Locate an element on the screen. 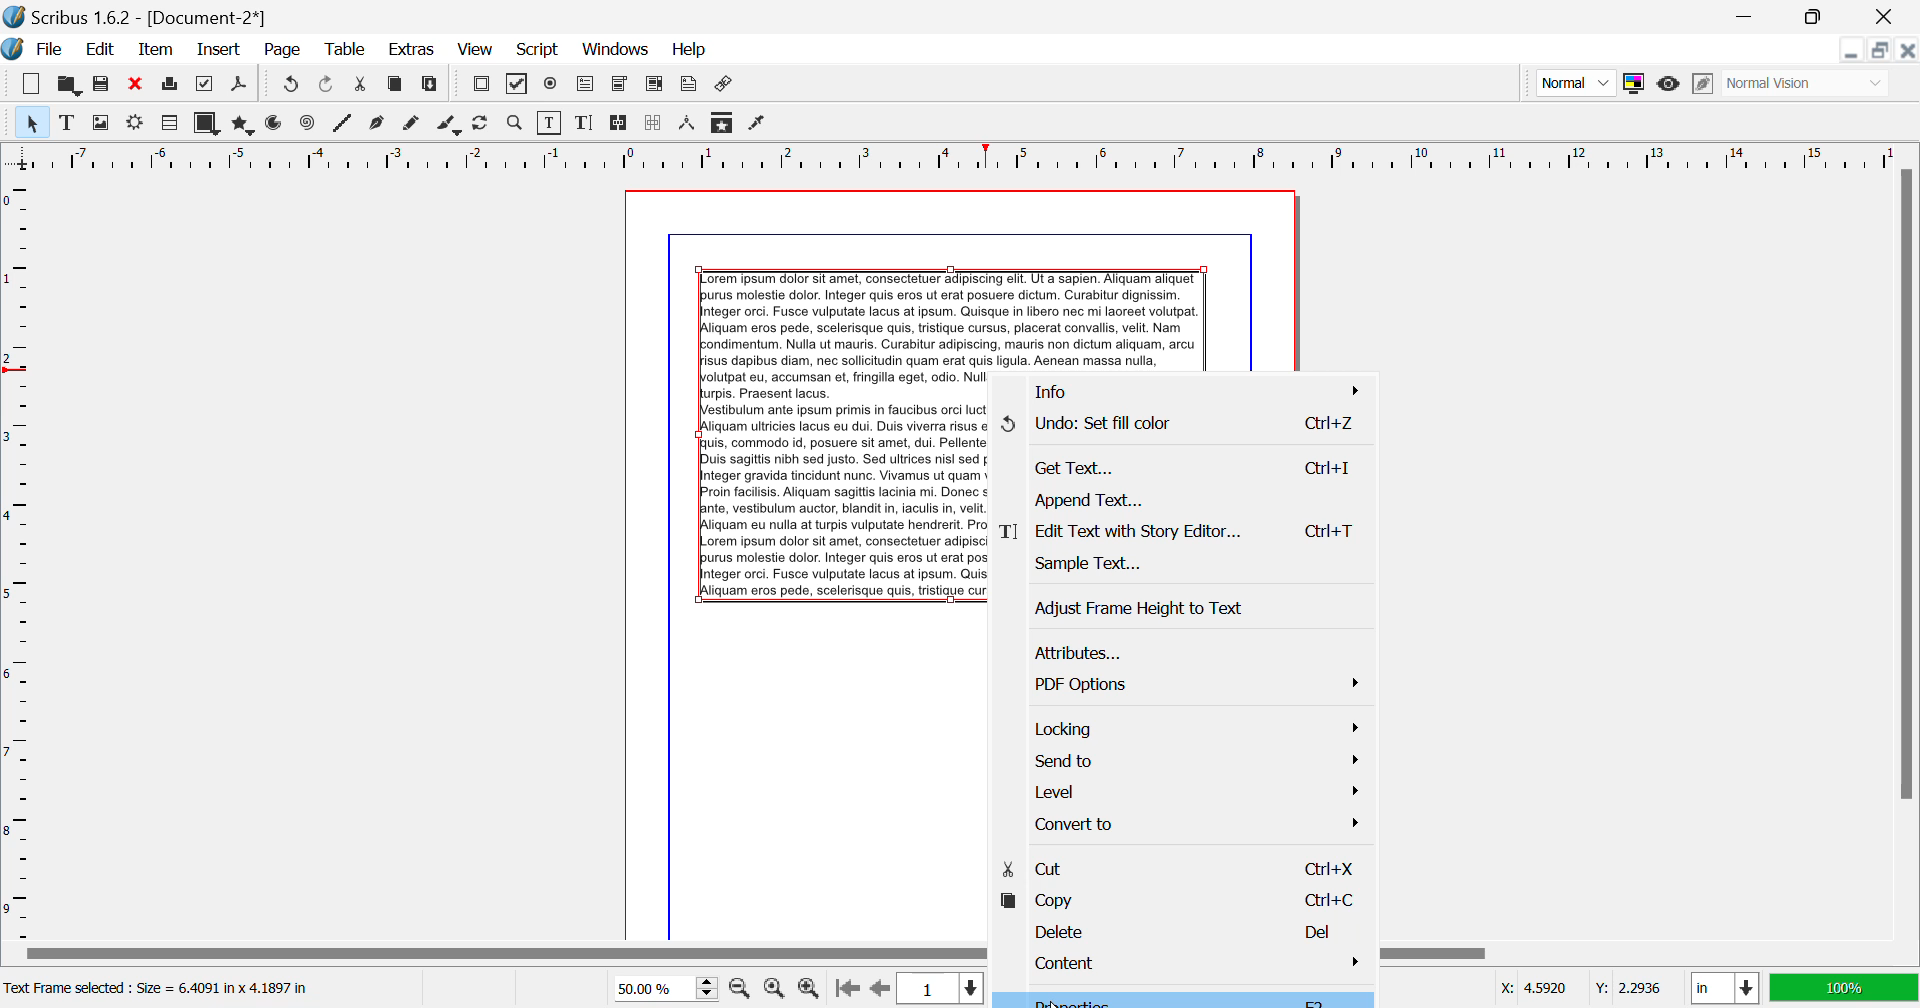 The image size is (1920, 1008). Line is located at coordinates (343, 125).